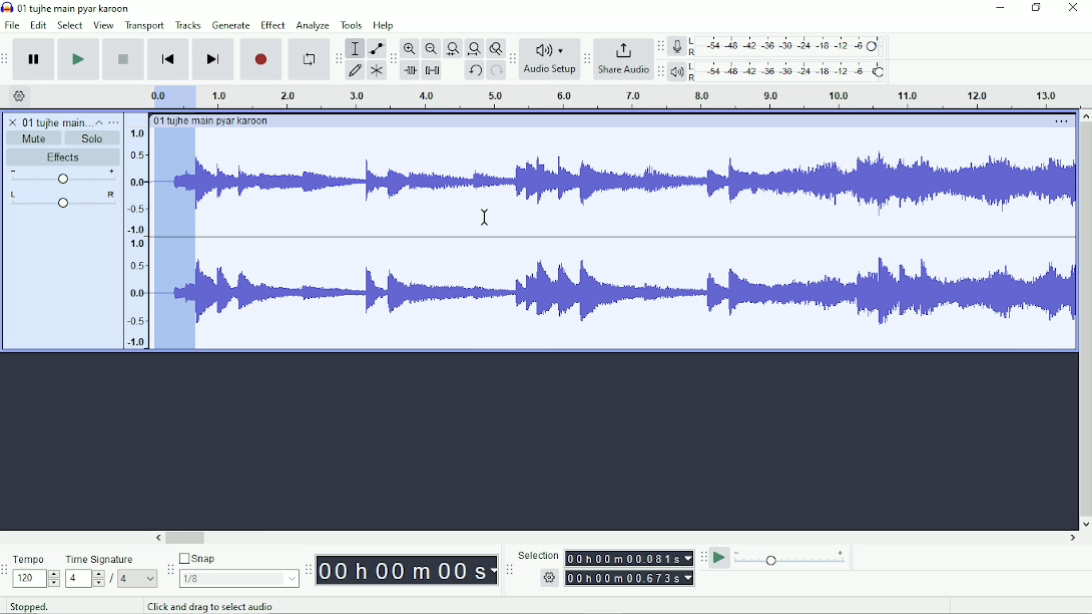 This screenshot has height=614, width=1092. Describe the element at coordinates (84, 578) in the screenshot. I see `Tempo Signature range` at that location.